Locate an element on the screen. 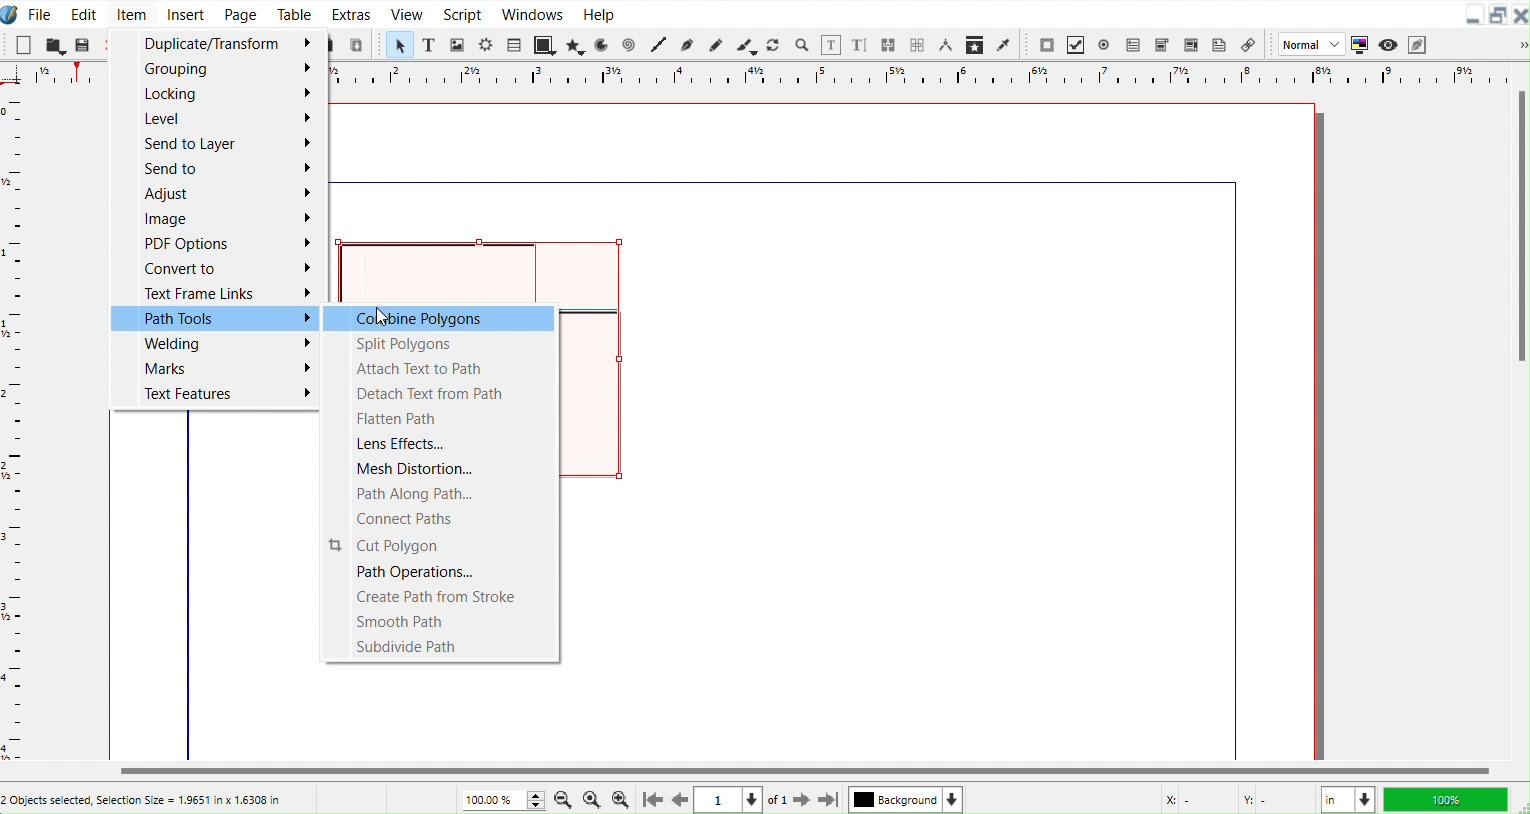 The width and height of the screenshot is (1530, 814). View is located at coordinates (405, 13).